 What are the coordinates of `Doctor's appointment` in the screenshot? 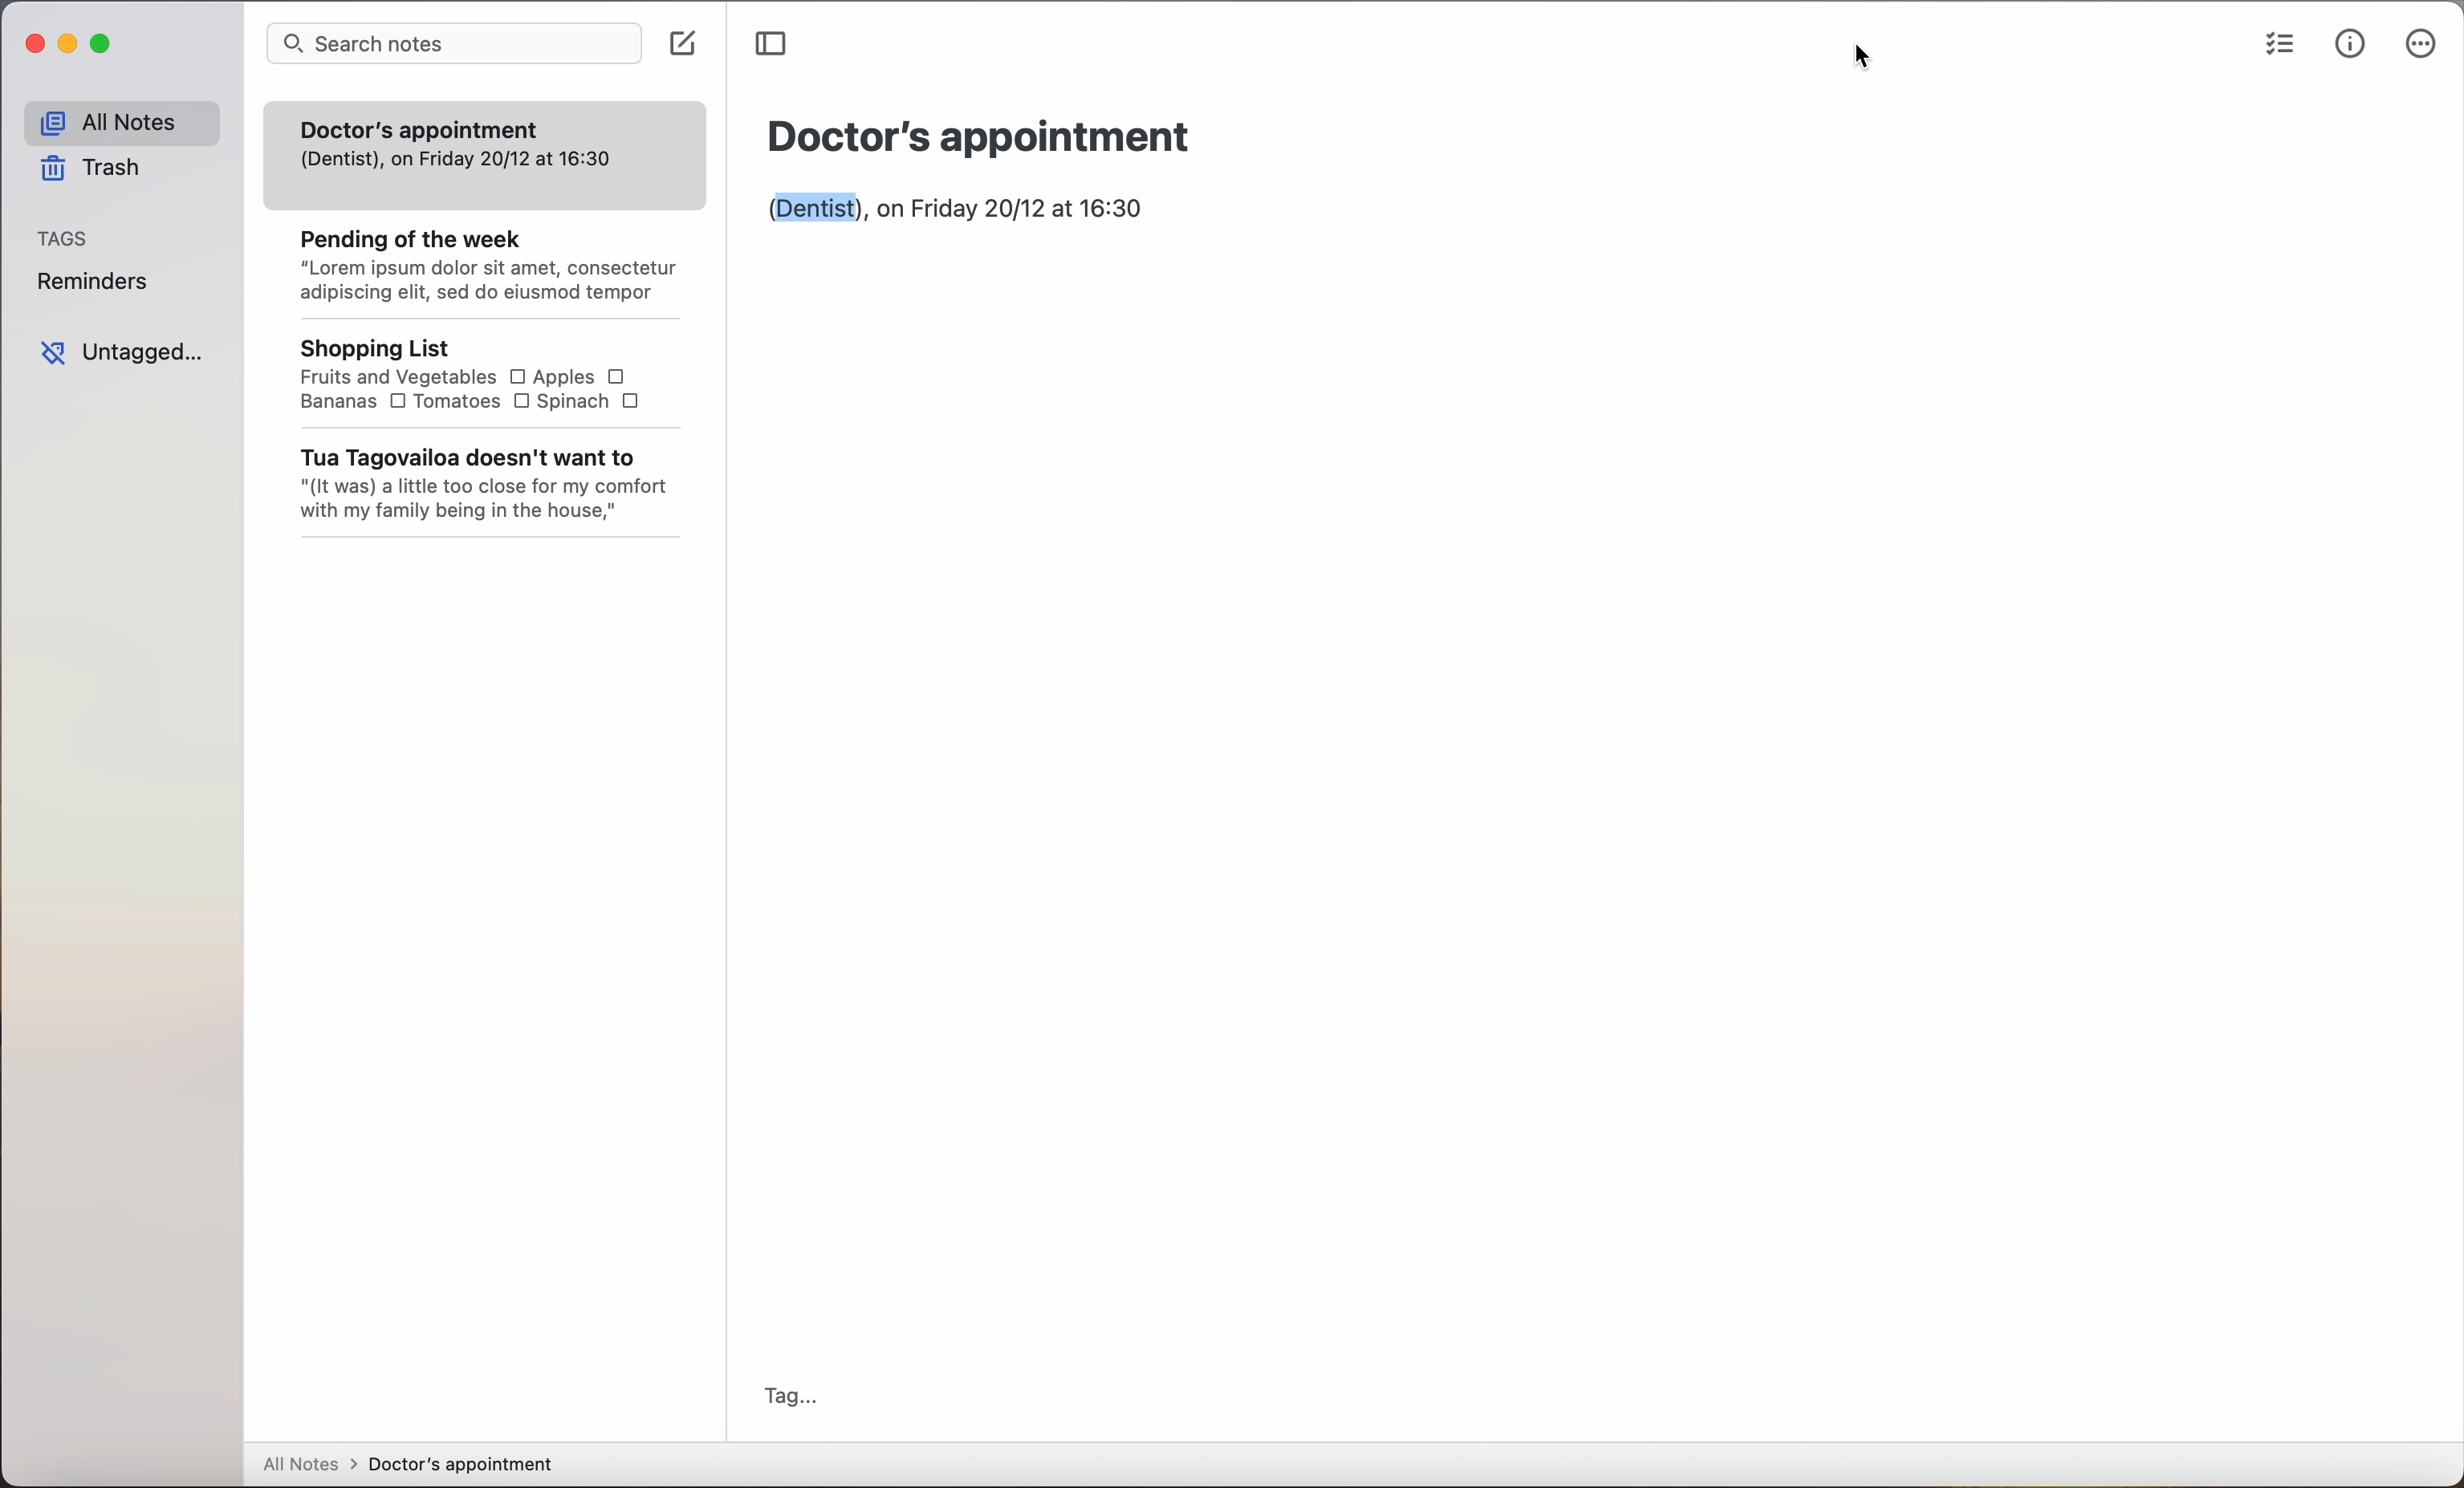 It's located at (979, 136).